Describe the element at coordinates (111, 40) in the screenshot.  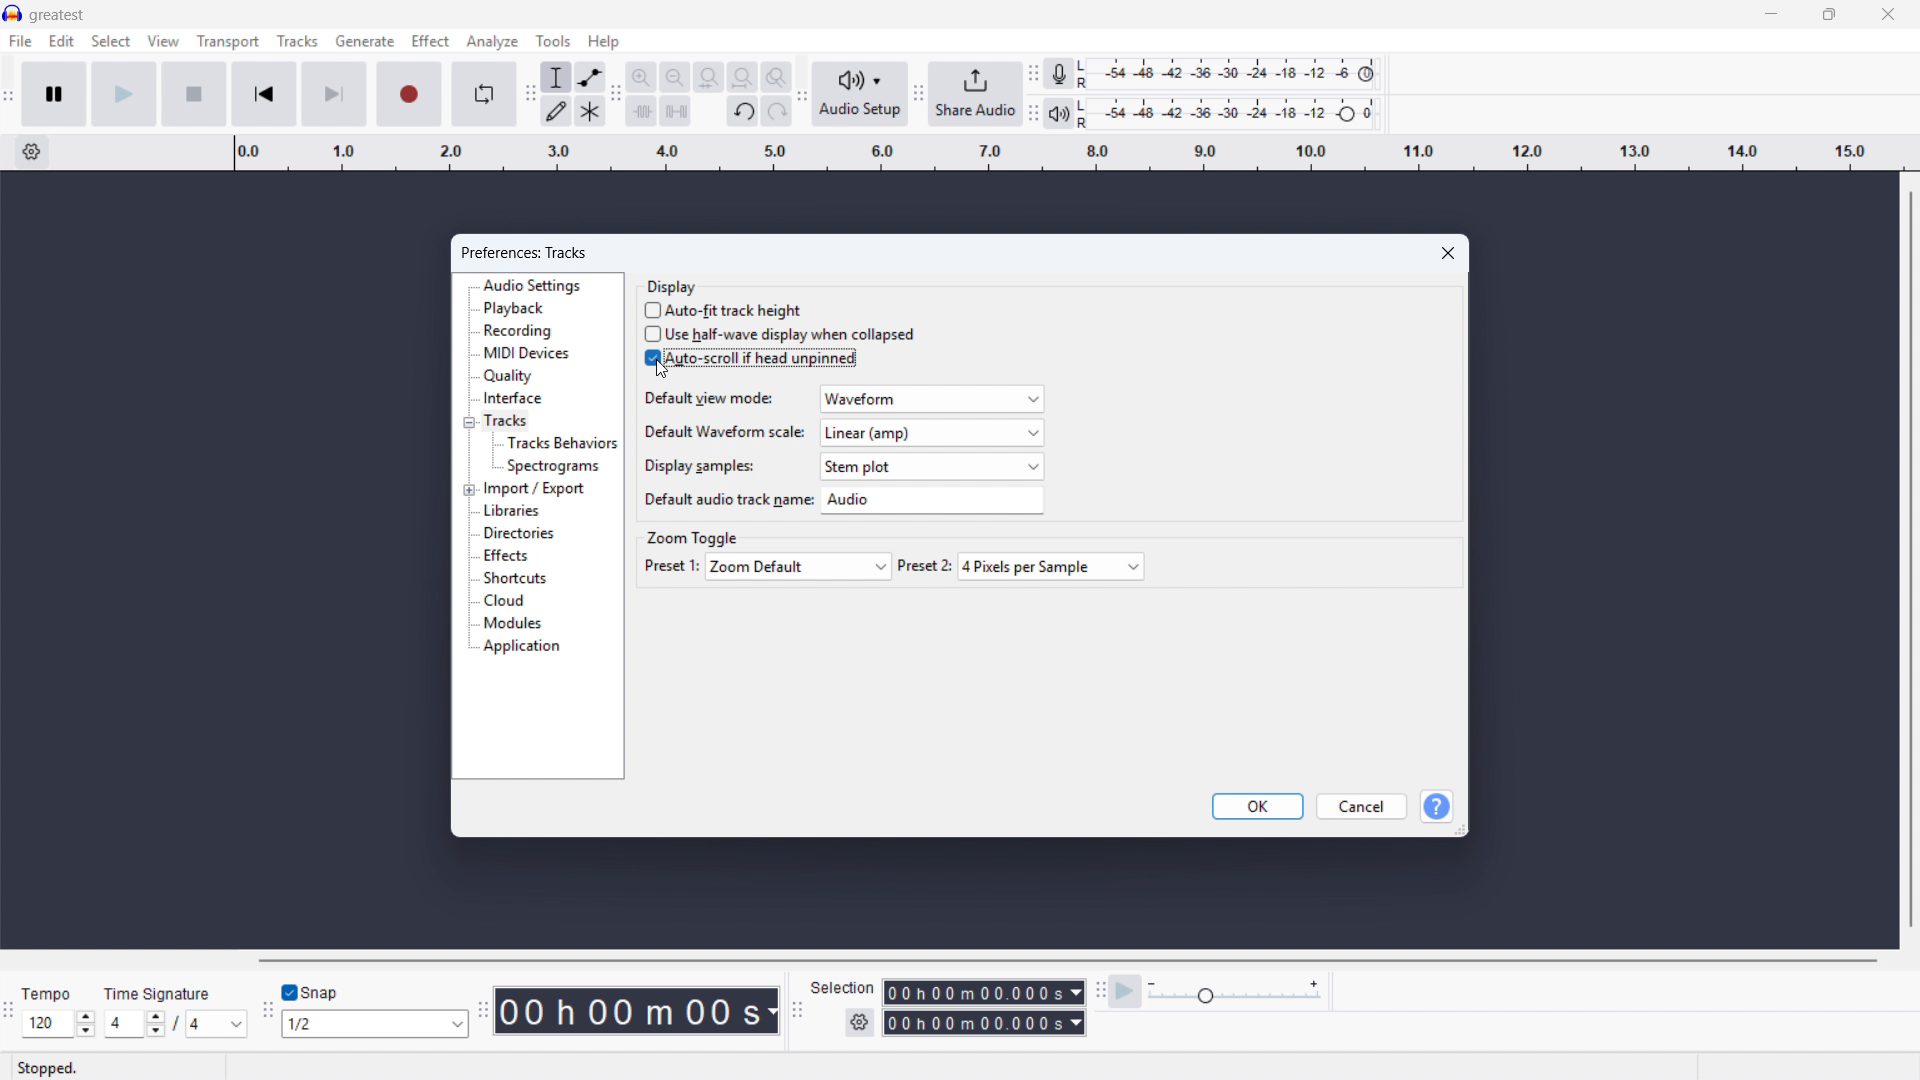
I see `Select ` at that location.